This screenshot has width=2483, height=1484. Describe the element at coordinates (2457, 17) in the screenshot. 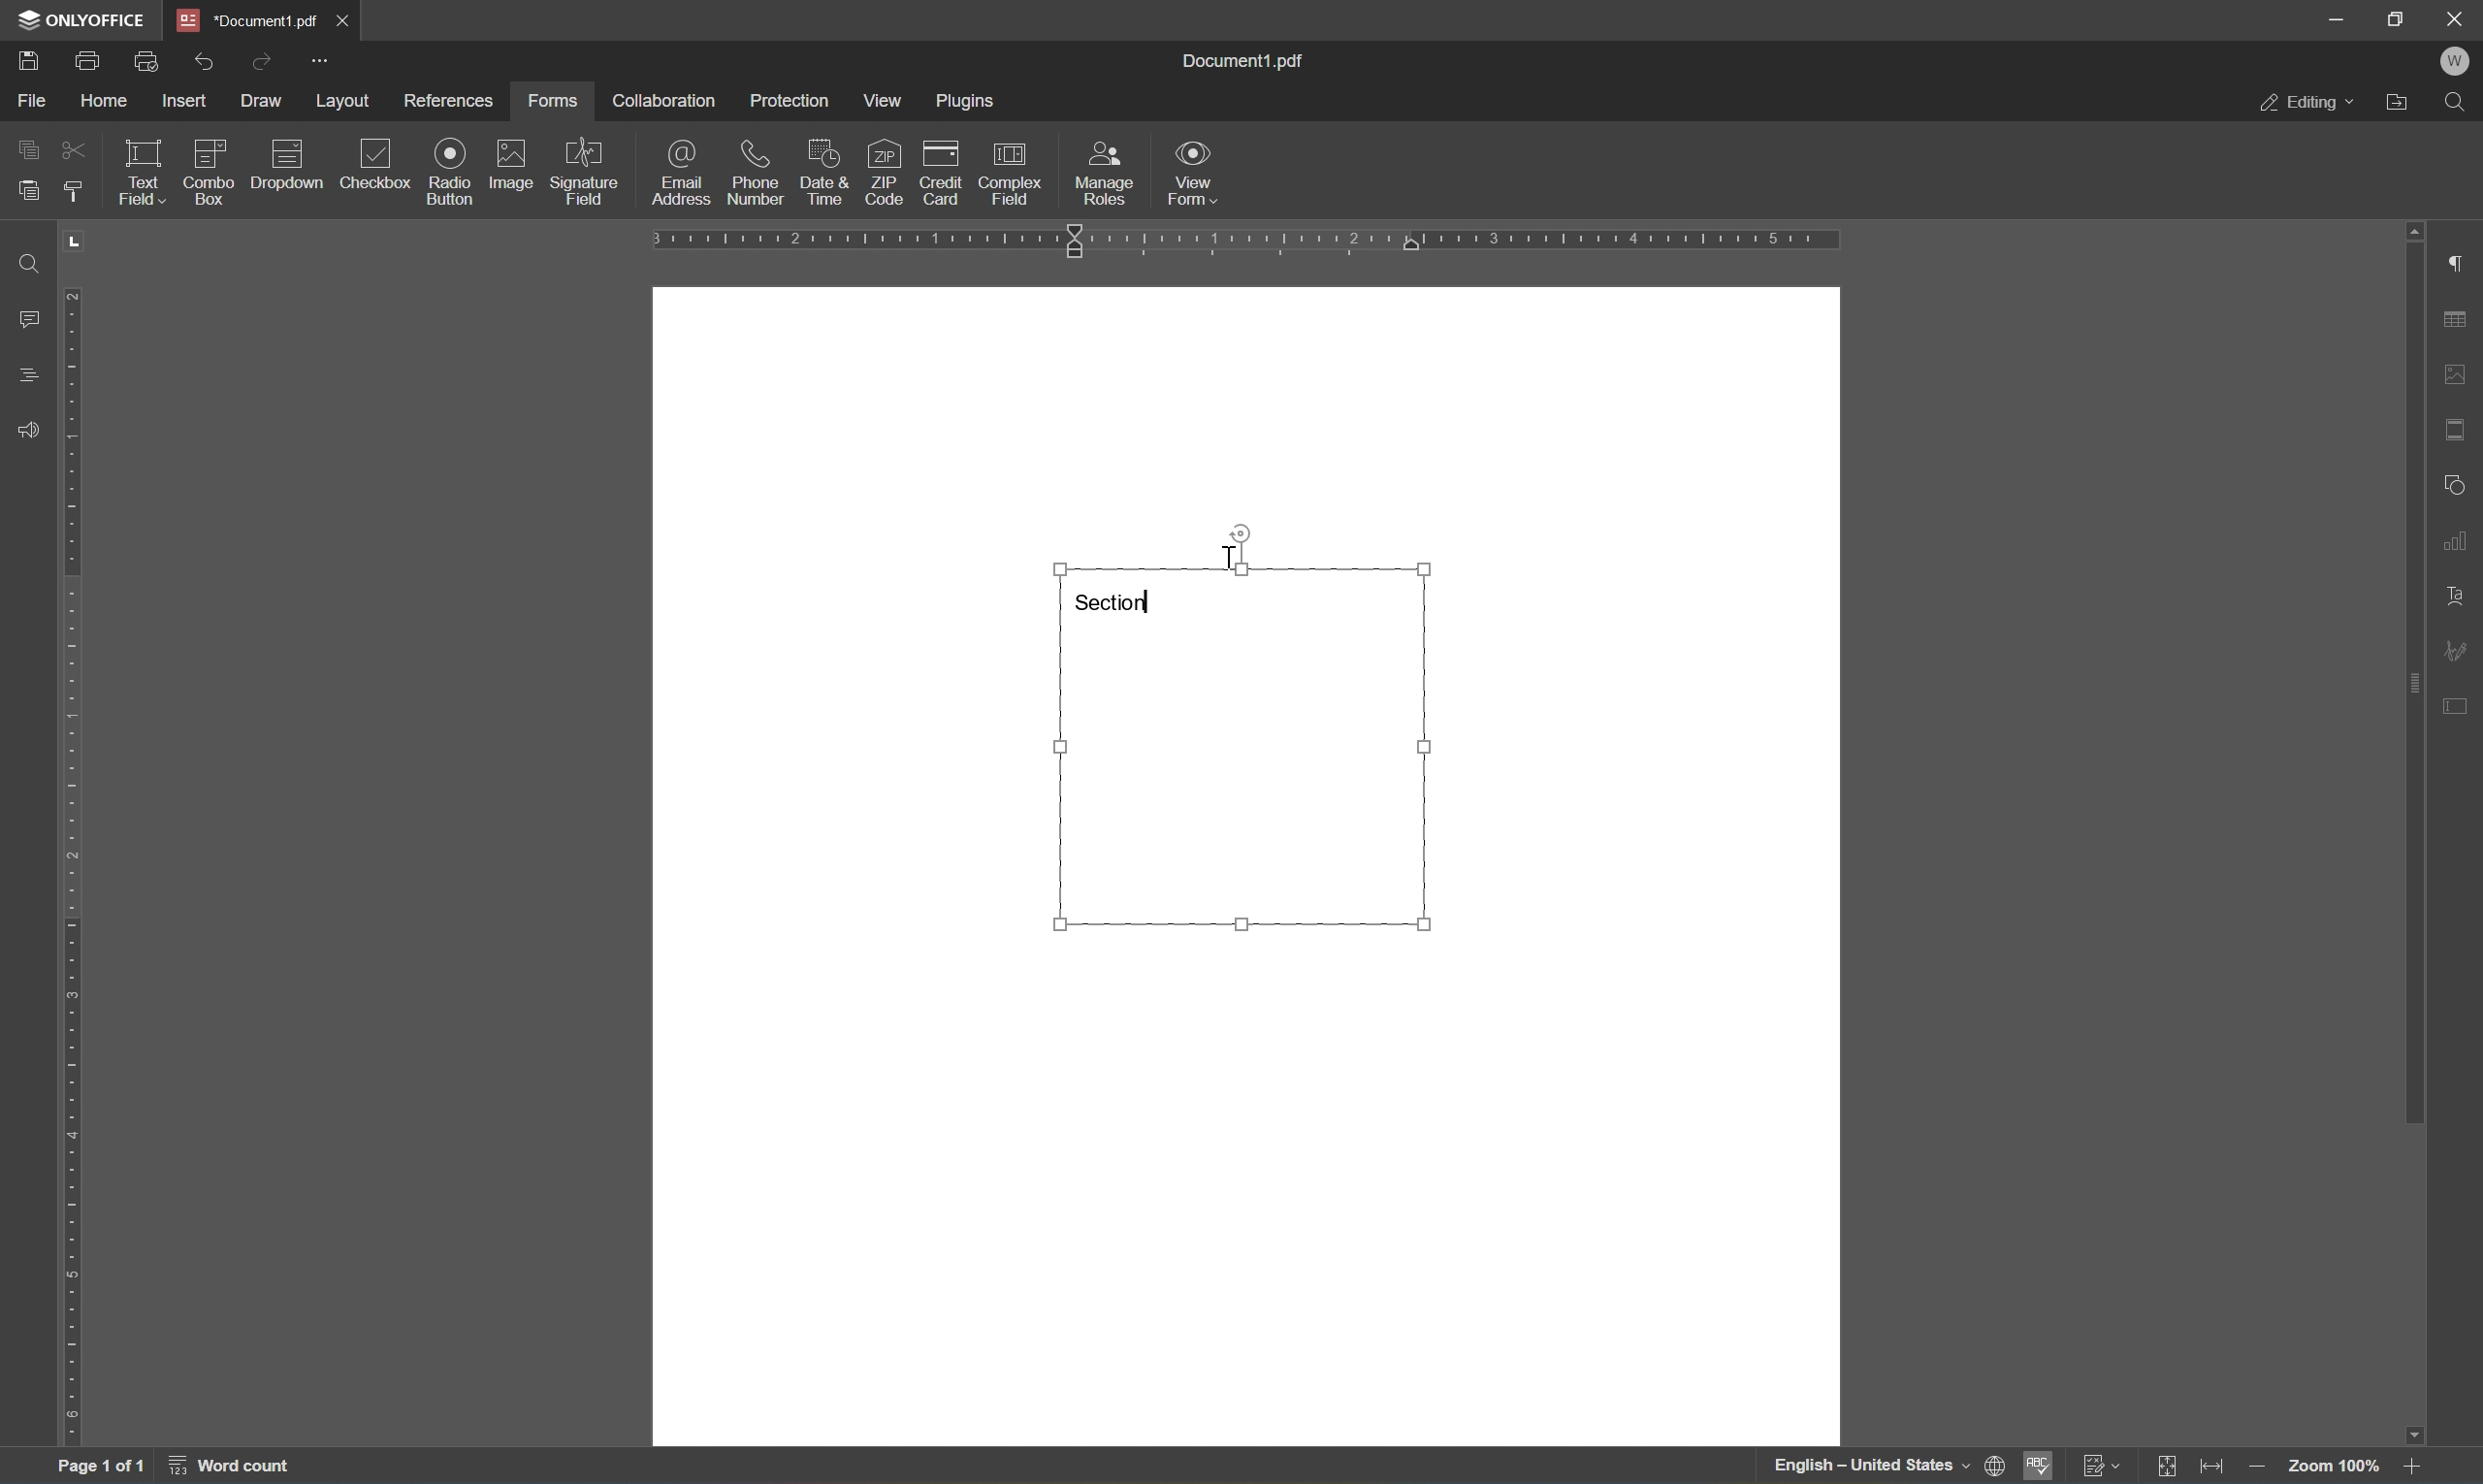

I see `close` at that location.